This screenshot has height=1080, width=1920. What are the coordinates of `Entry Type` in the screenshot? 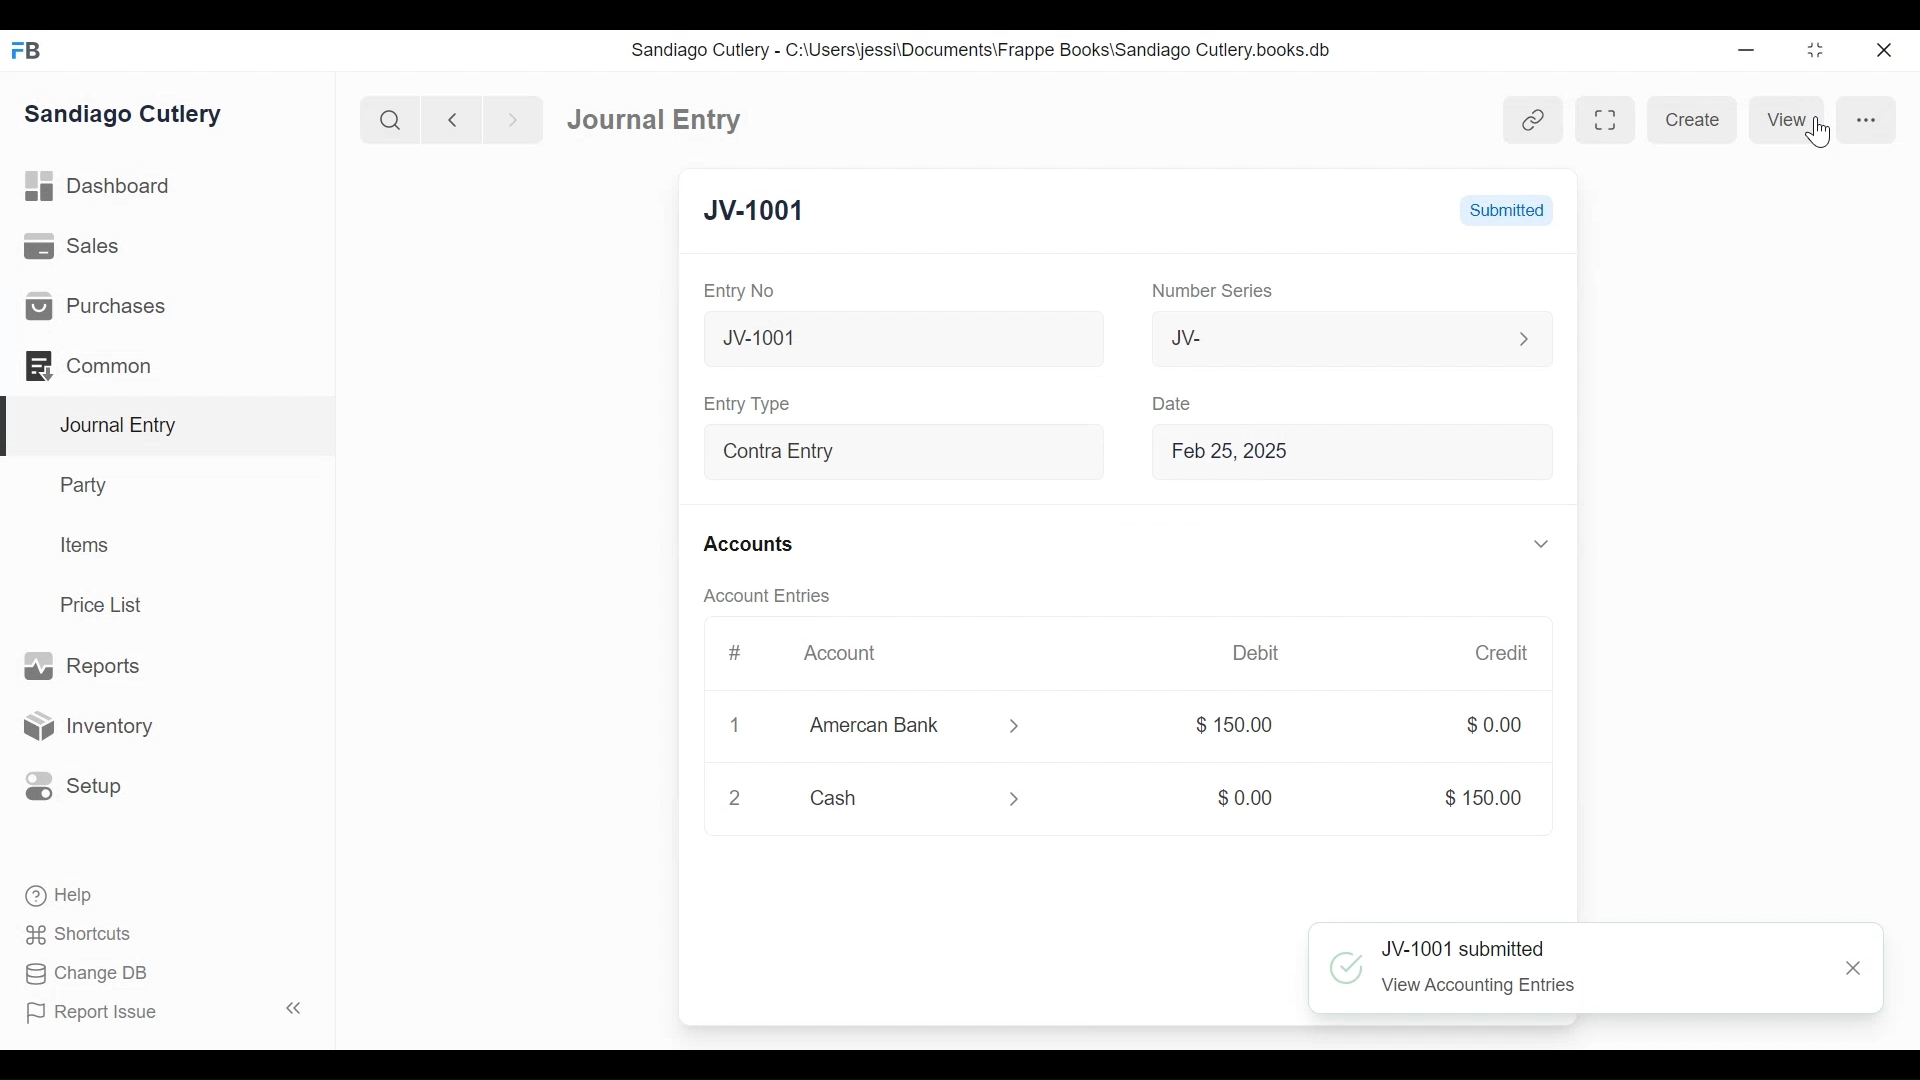 It's located at (750, 404).